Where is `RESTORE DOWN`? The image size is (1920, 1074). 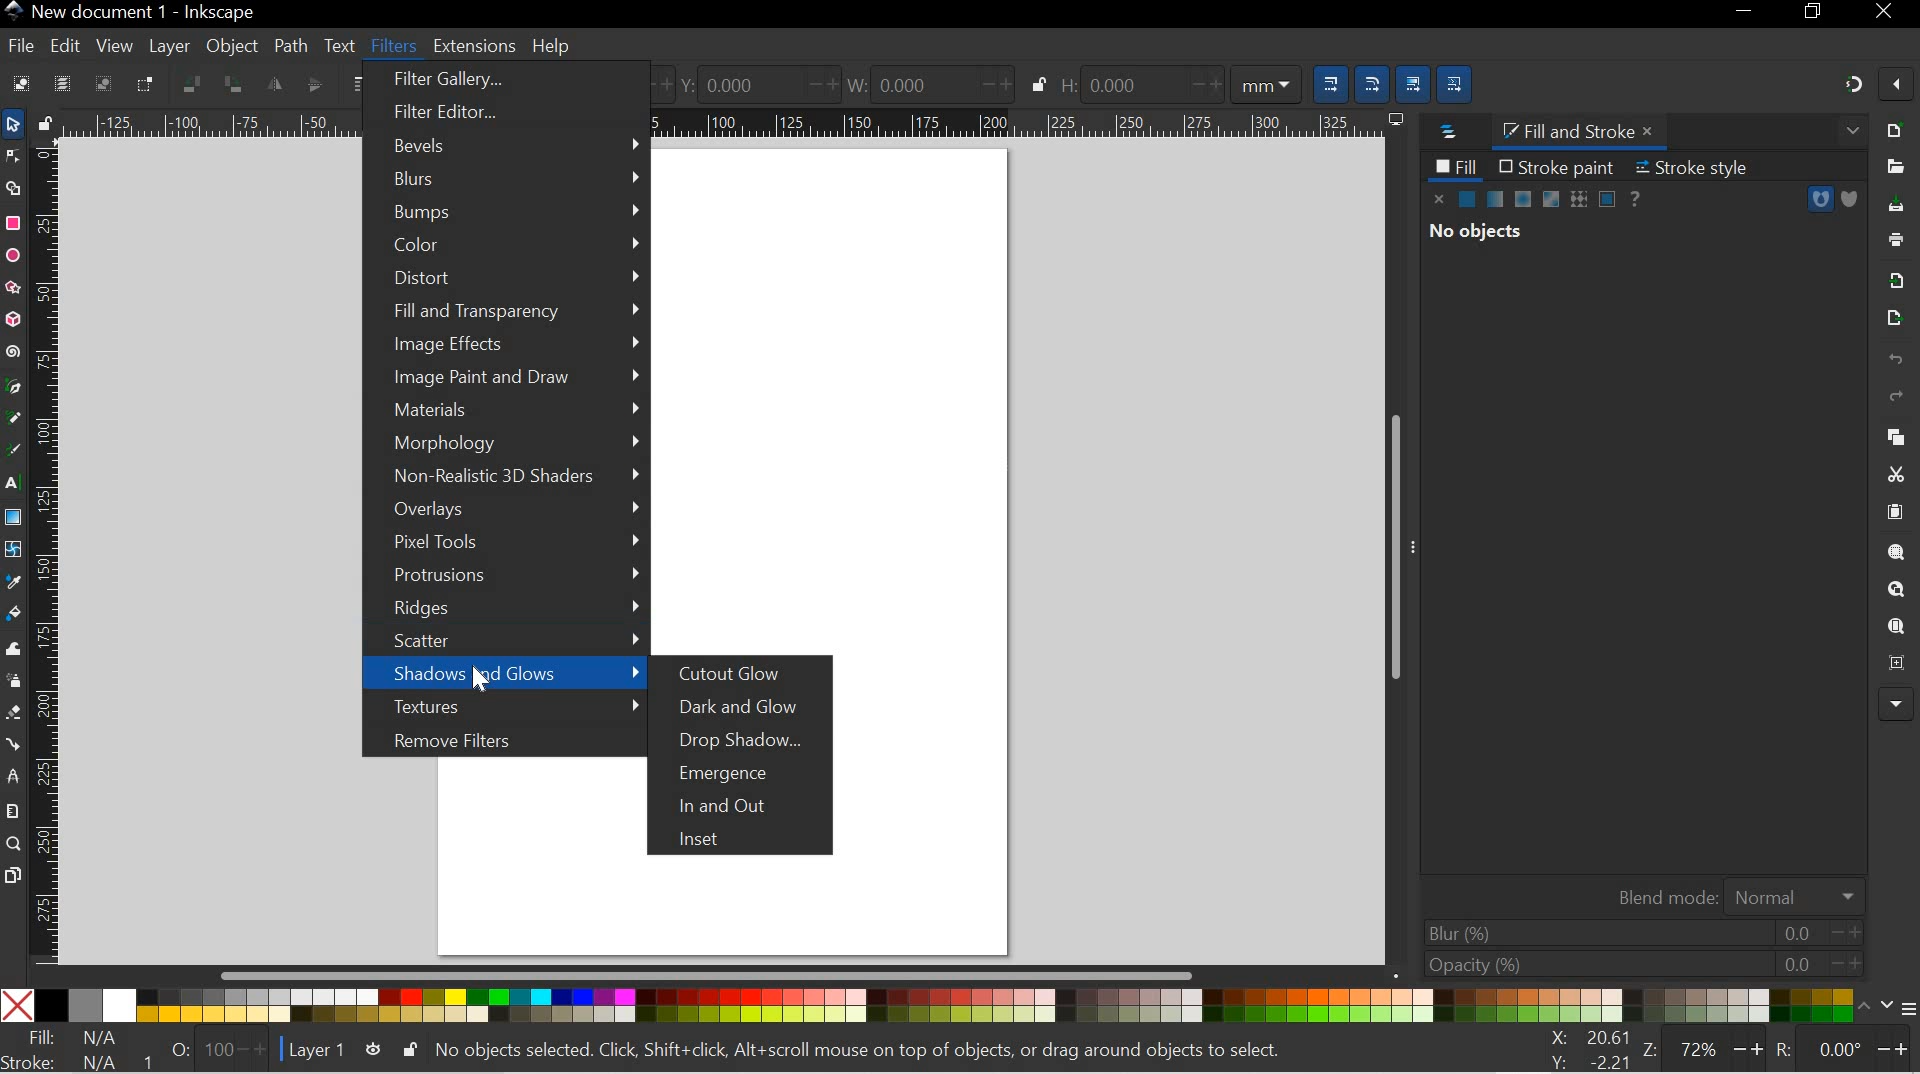
RESTORE DOWN is located at coordinates (1816, 15).